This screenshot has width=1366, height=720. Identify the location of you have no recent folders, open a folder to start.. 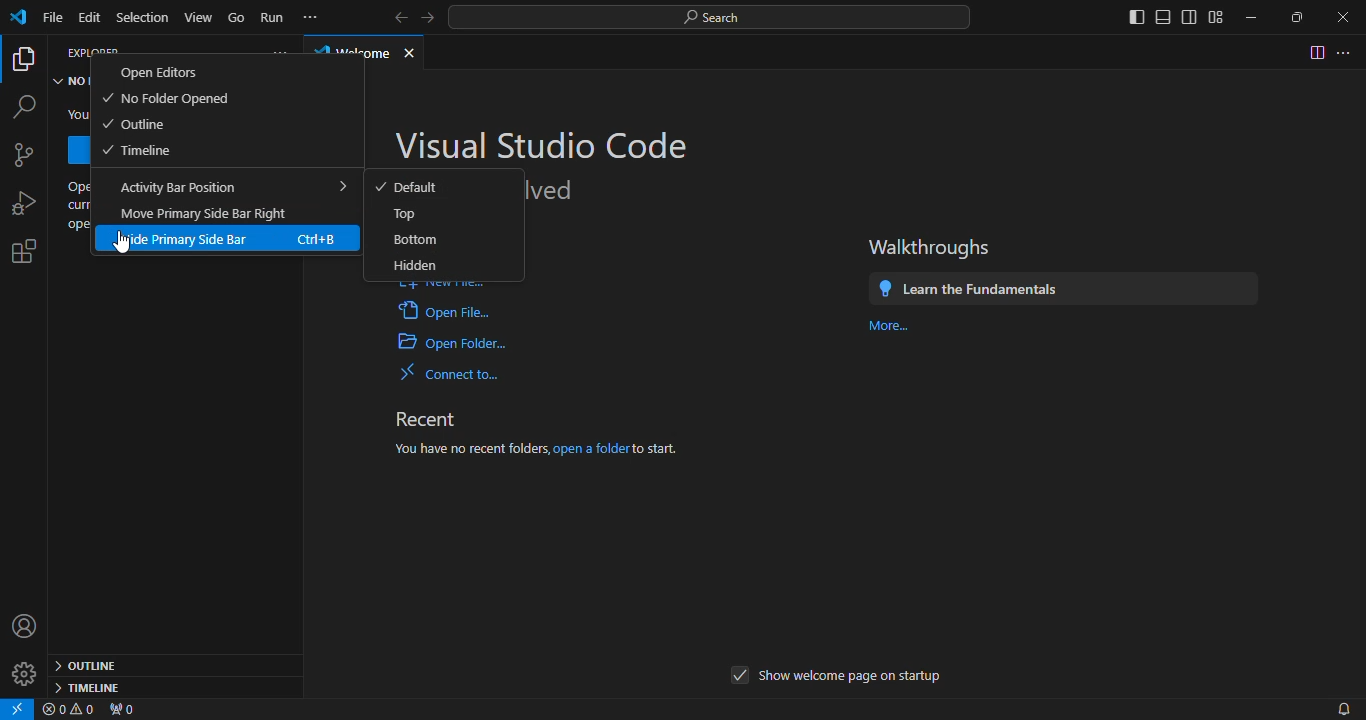
(559, 446).